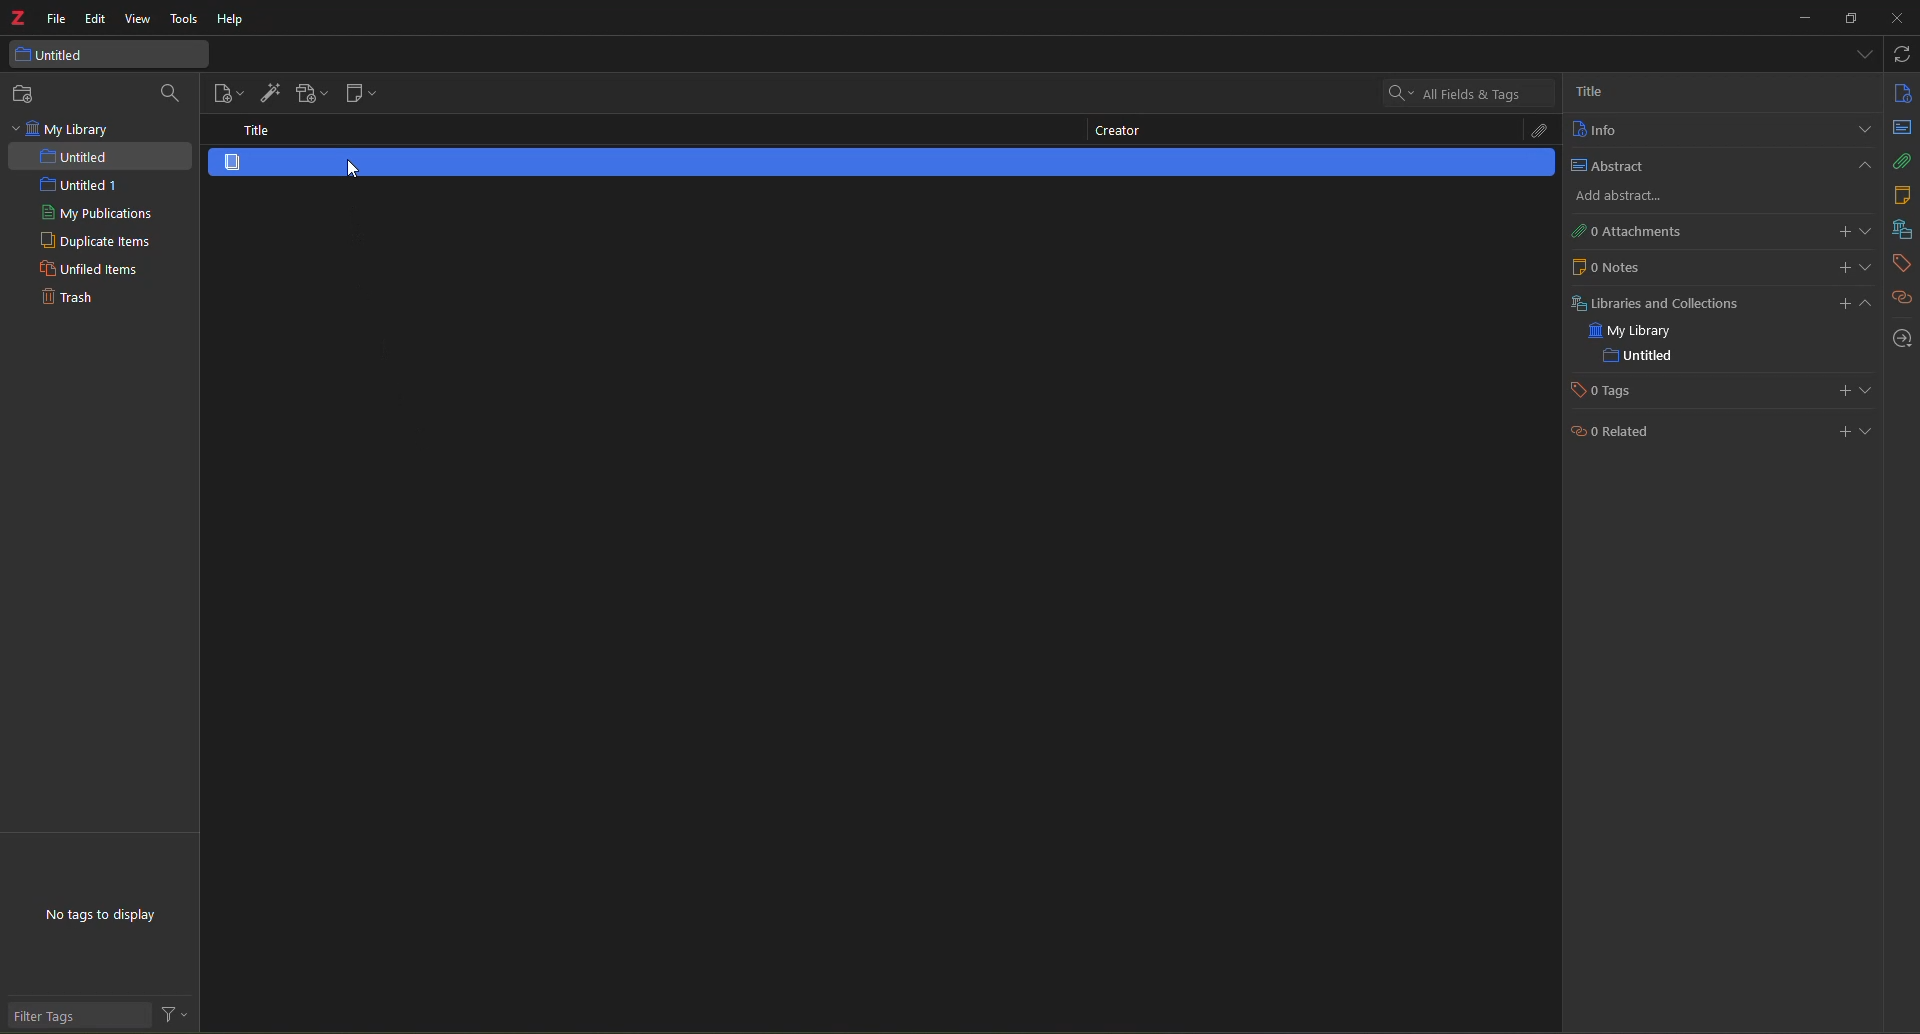 The width and height of the screenshot is (1920, 1034). Describe the element at coordinates (86, 271) in the screenshot. I see `unfiled item` at that location.